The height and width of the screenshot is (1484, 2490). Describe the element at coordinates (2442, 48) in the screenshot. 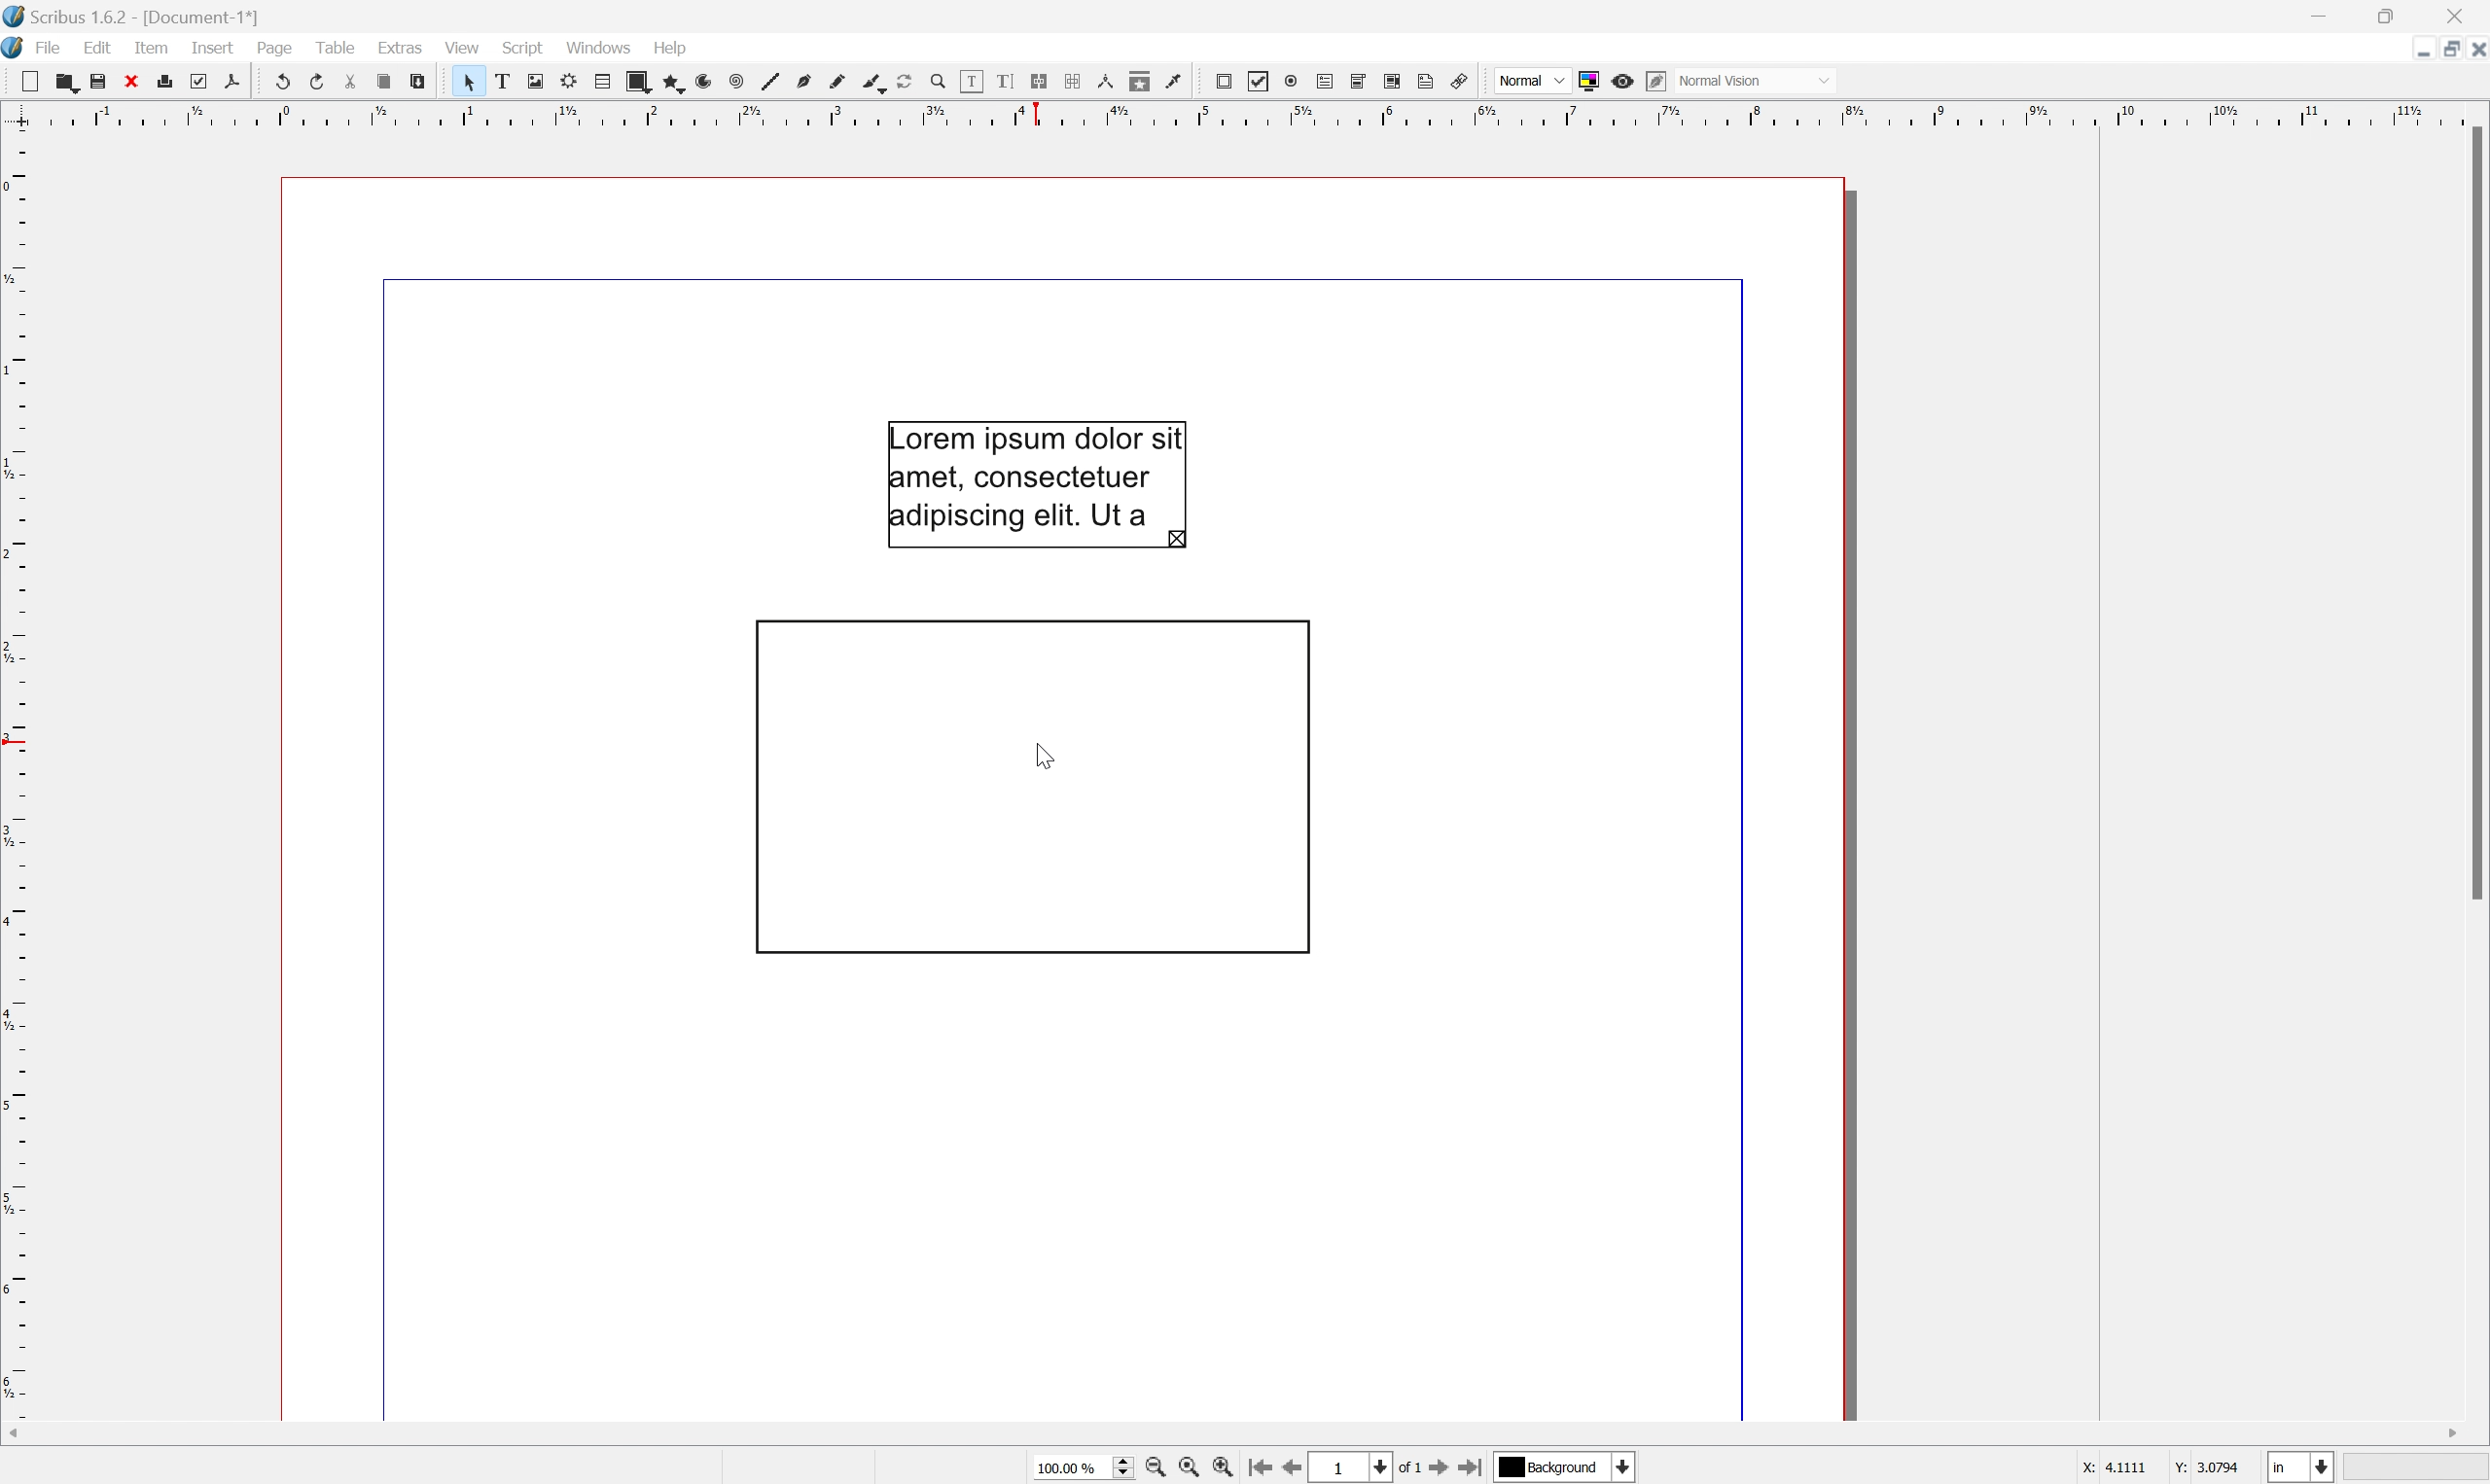

I see `Restore down` at that location.